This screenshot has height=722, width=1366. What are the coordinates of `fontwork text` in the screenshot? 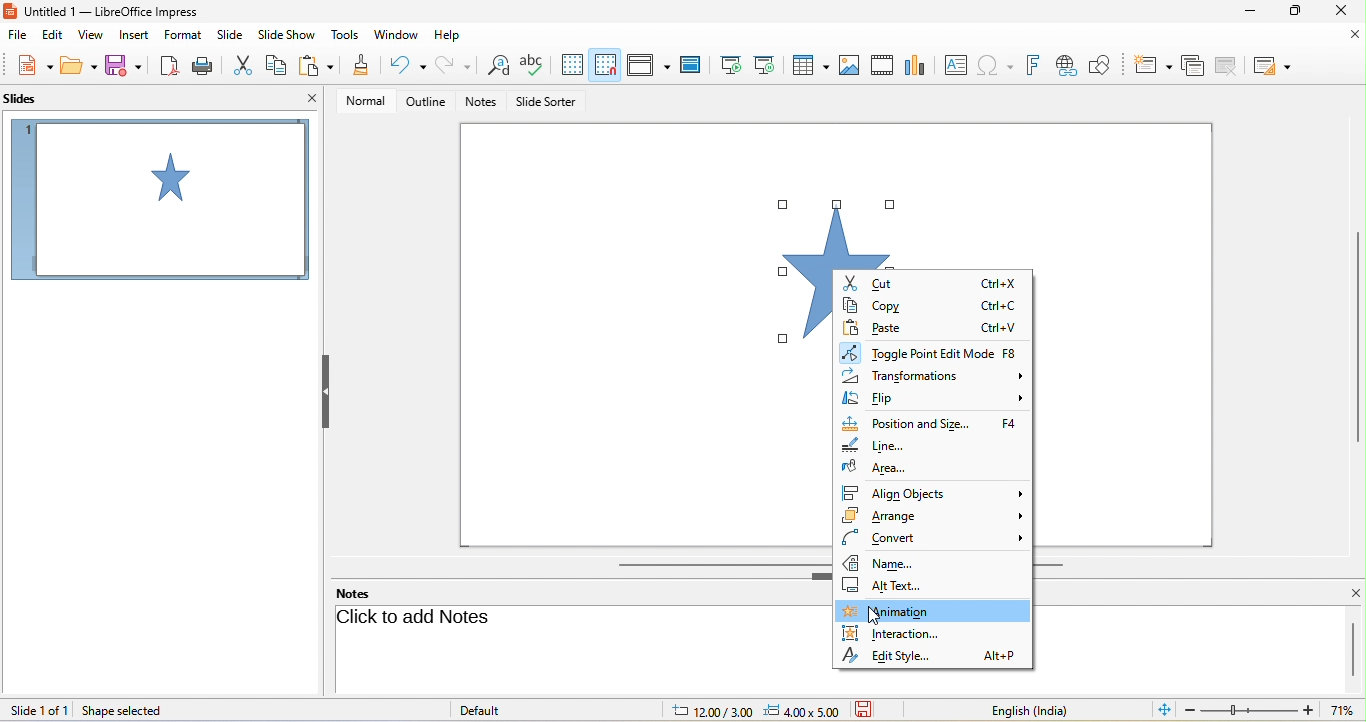 It's located at (1032, 66).